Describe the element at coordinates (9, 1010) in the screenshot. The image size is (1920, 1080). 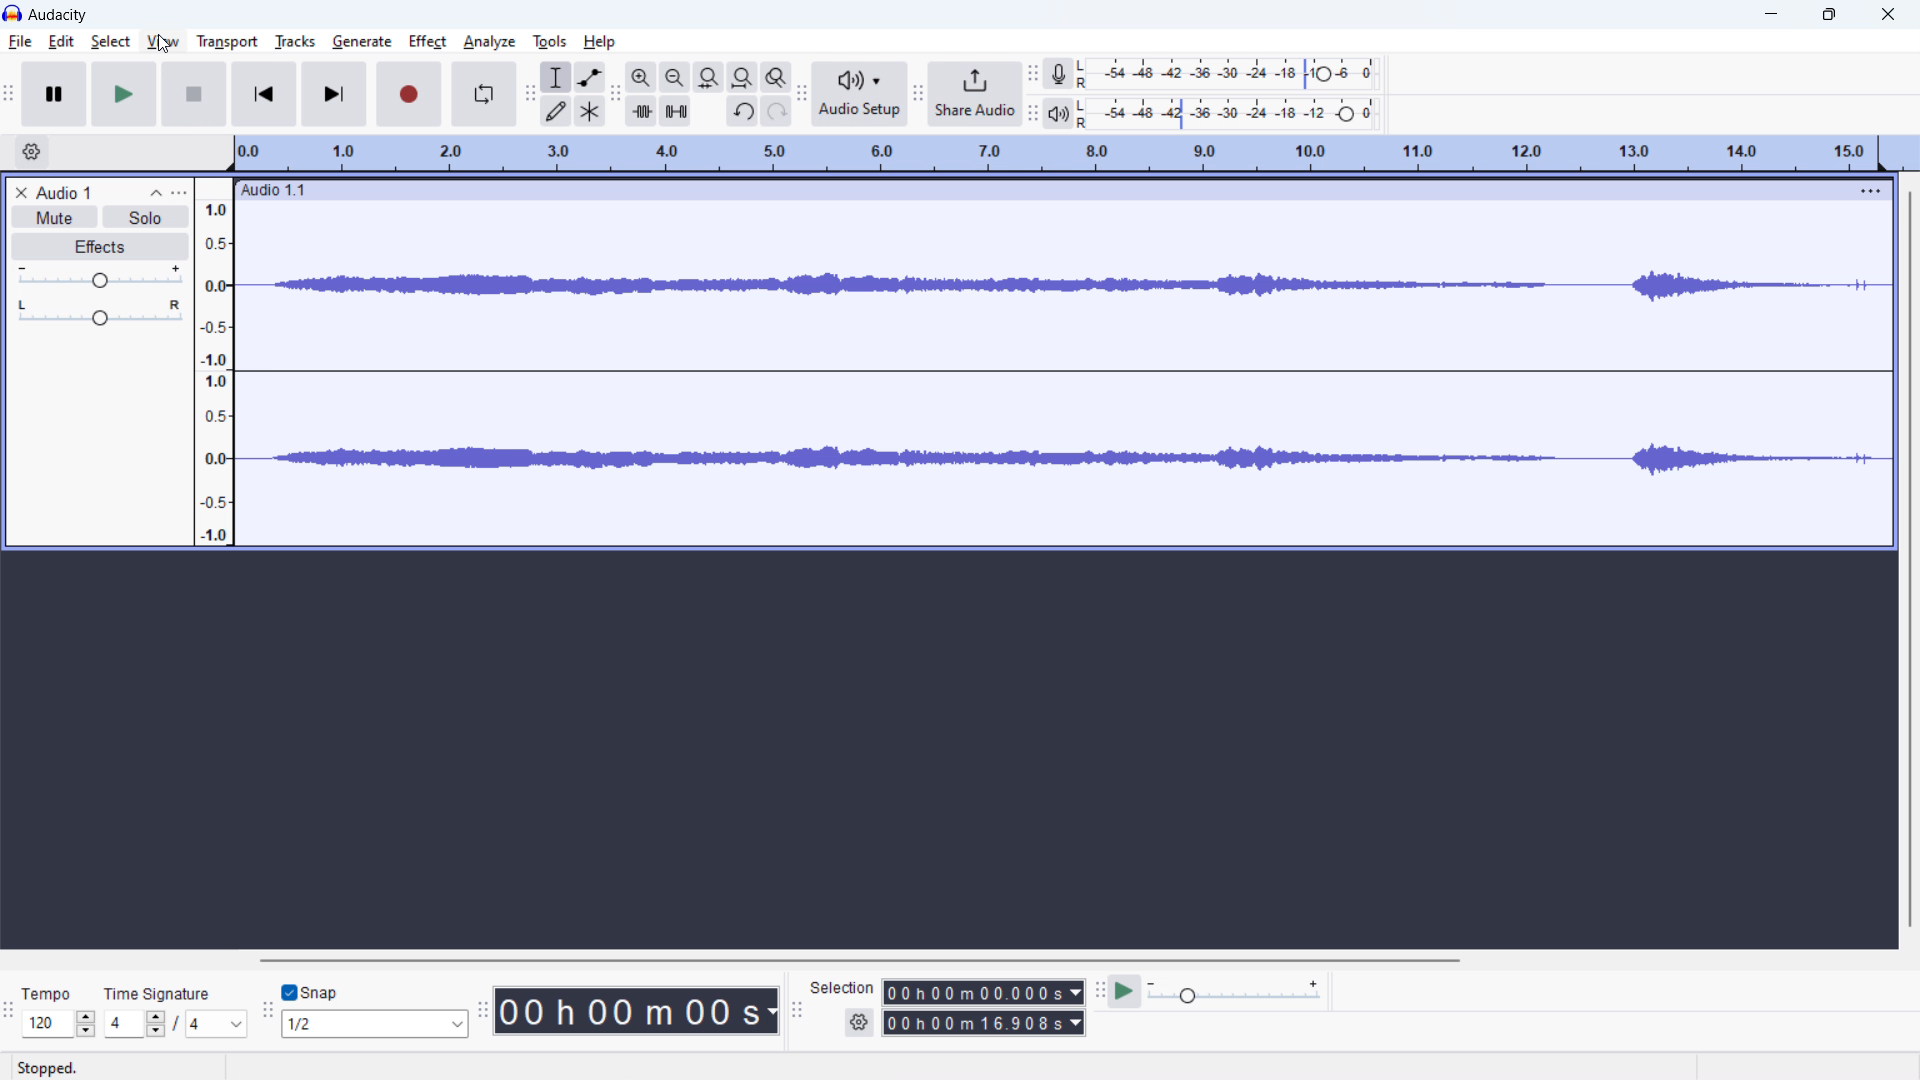
I see `tine signature toolbar` at that location.